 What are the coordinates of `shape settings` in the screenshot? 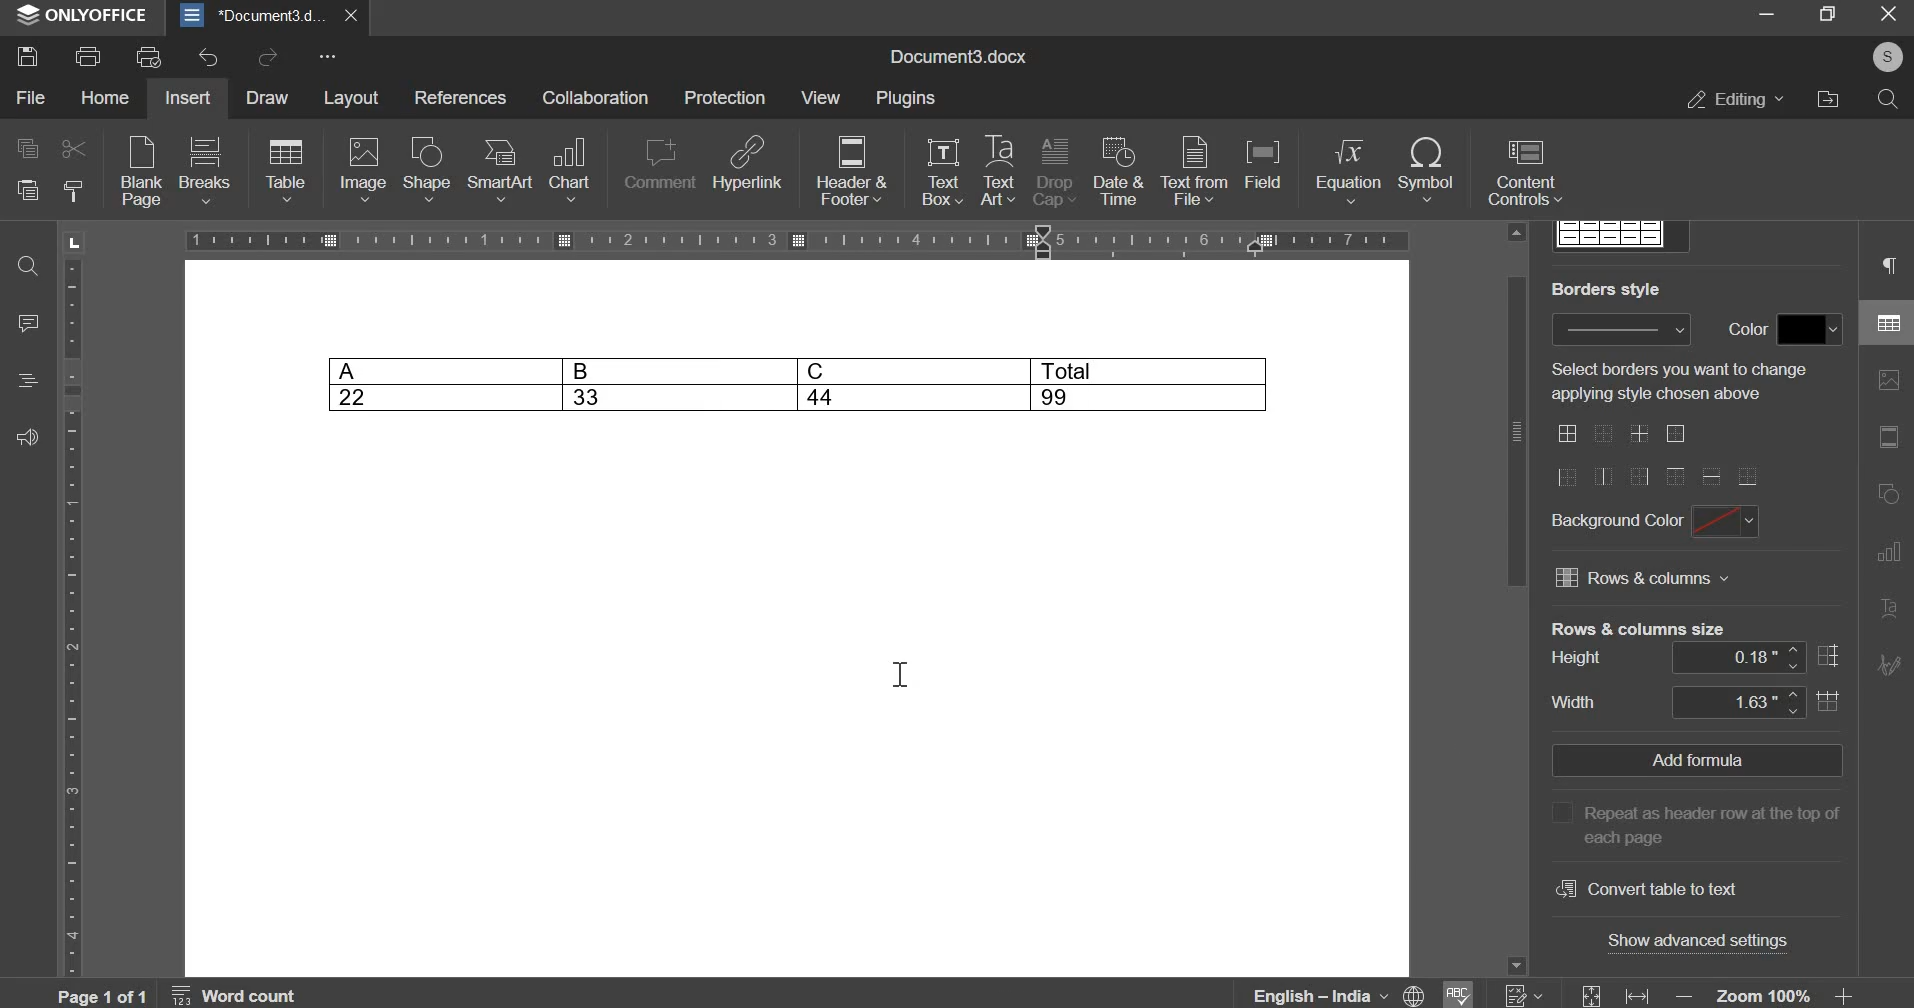 It's located at (1889, 494).